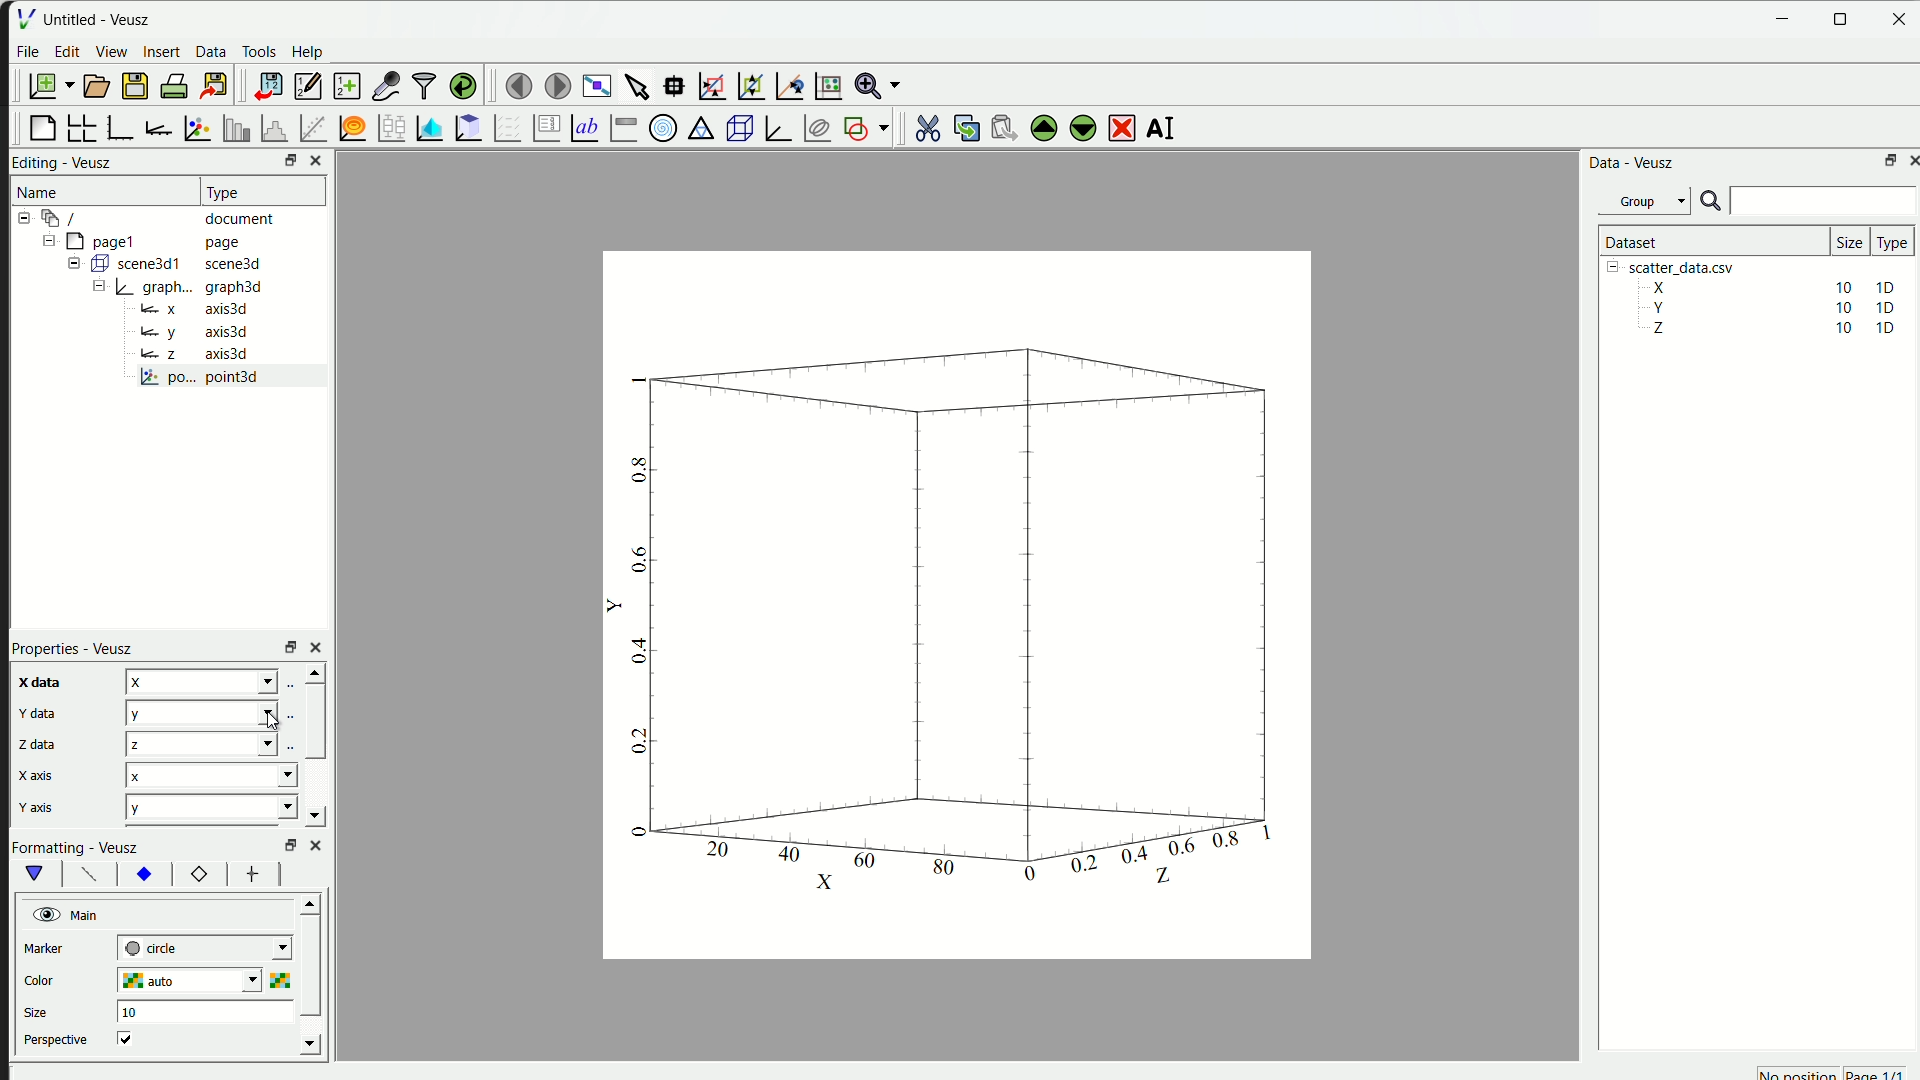  Describe the element at coordinates (594, 83) in the screenshot. I see `view plot full screen` at that location.